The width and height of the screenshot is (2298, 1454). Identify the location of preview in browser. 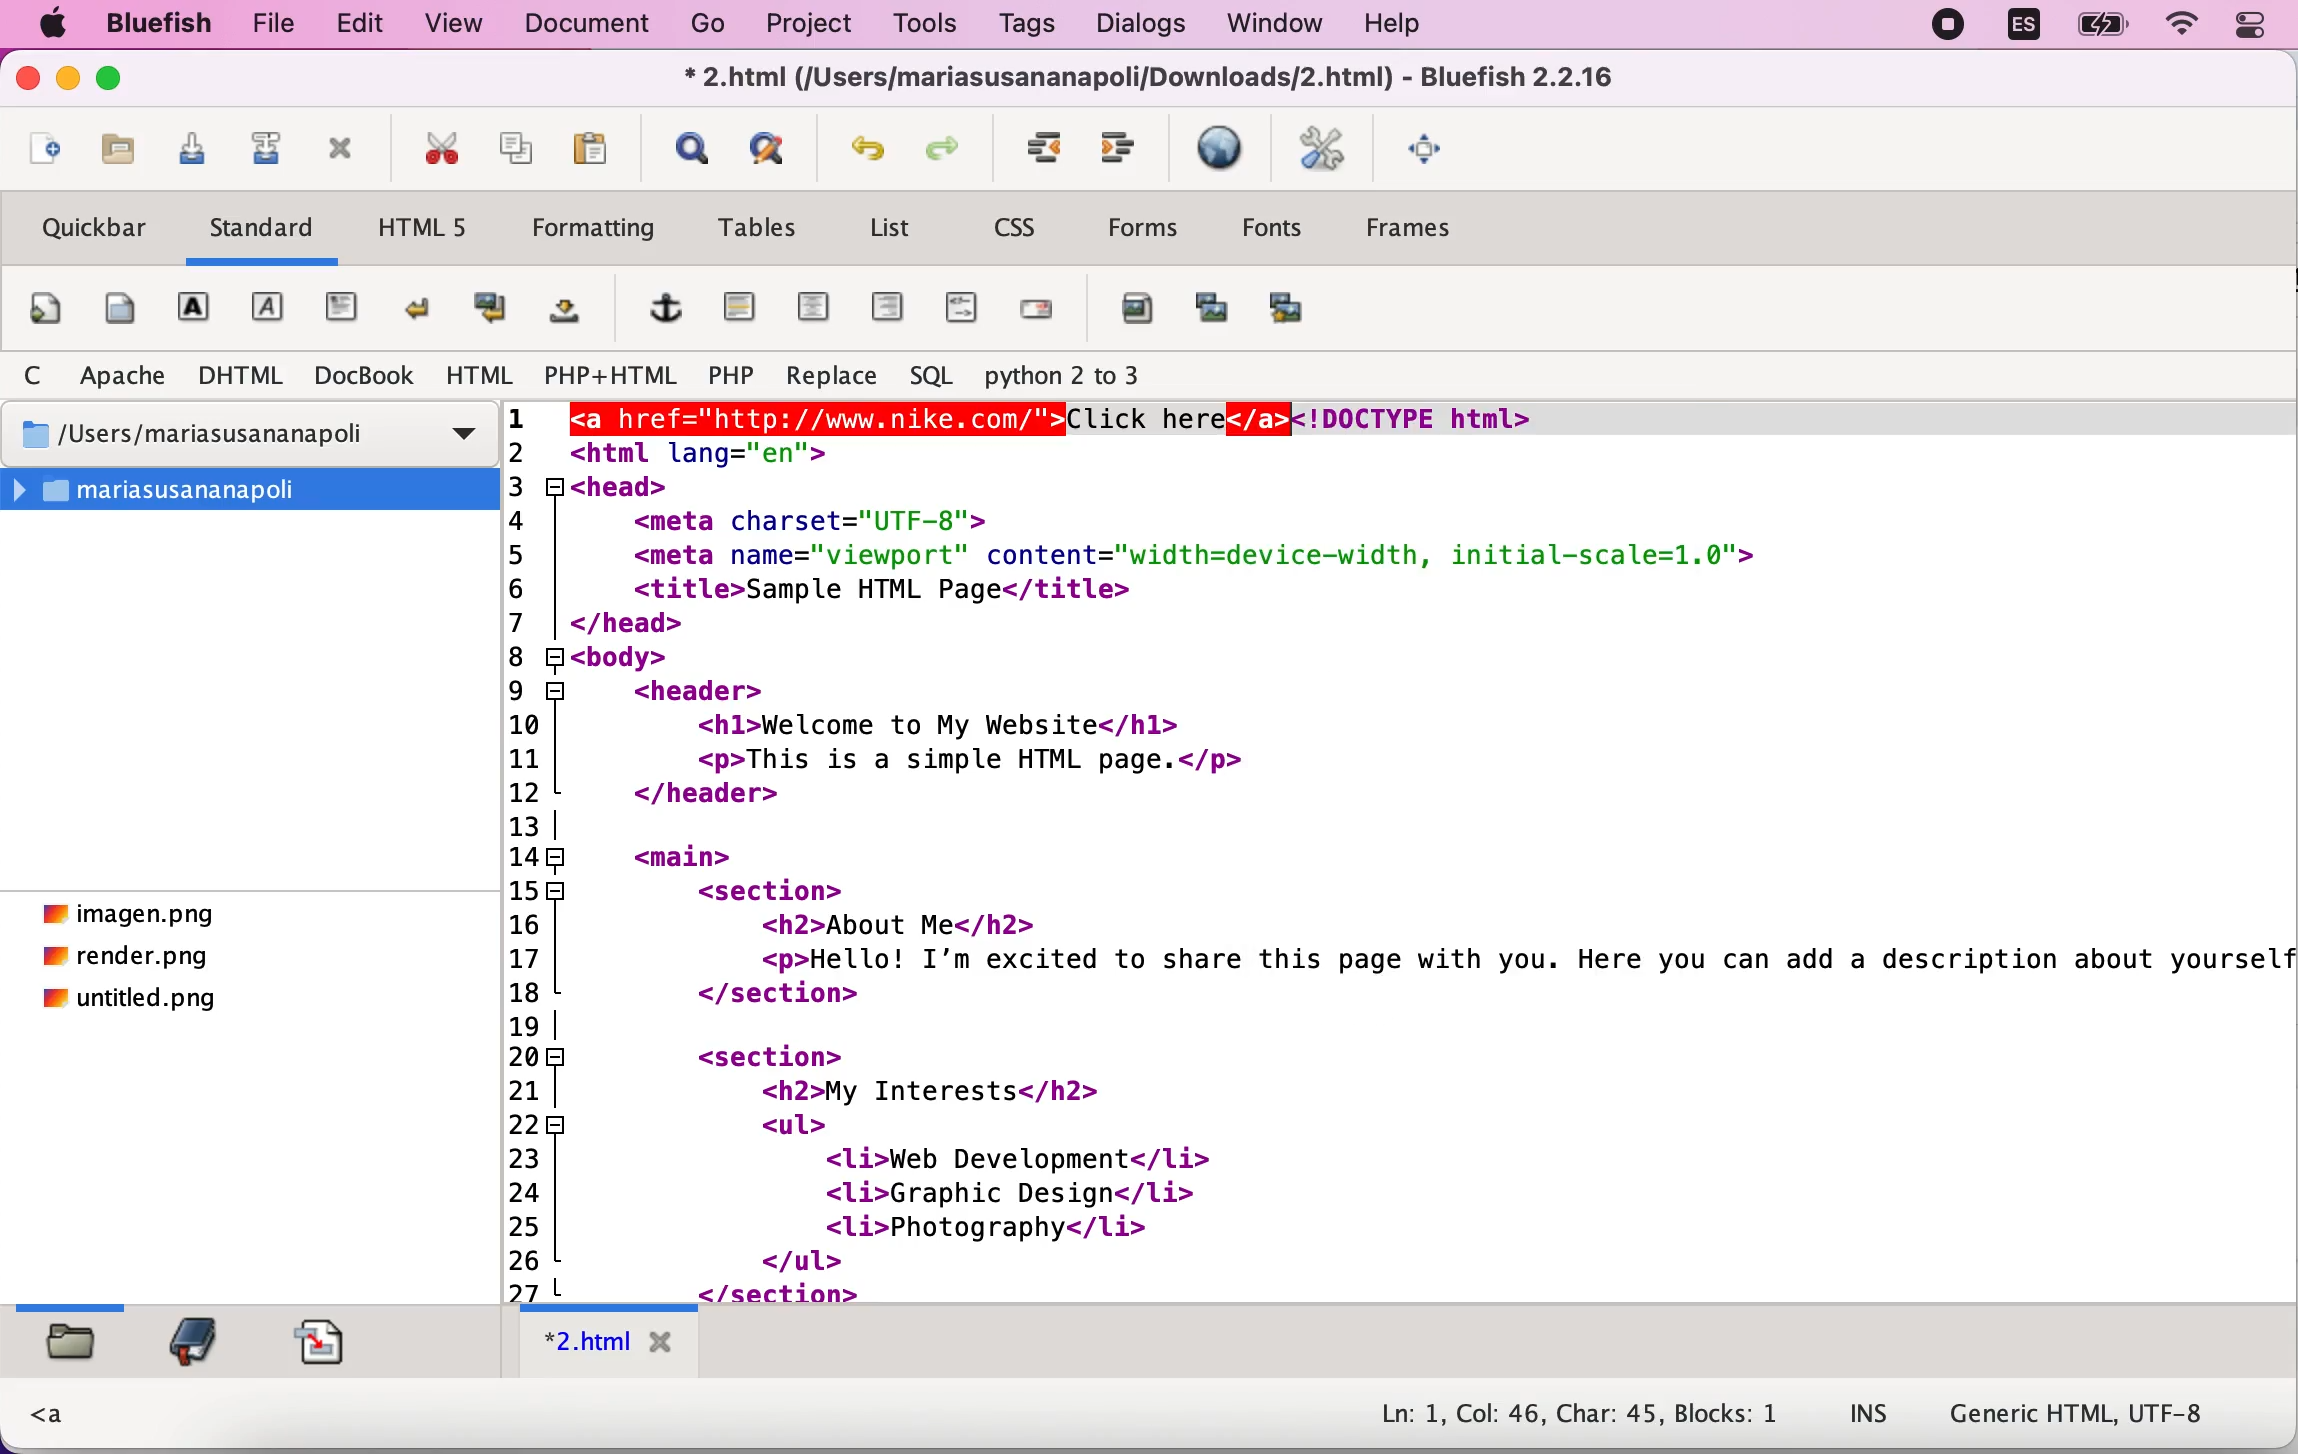
(1219, 154).